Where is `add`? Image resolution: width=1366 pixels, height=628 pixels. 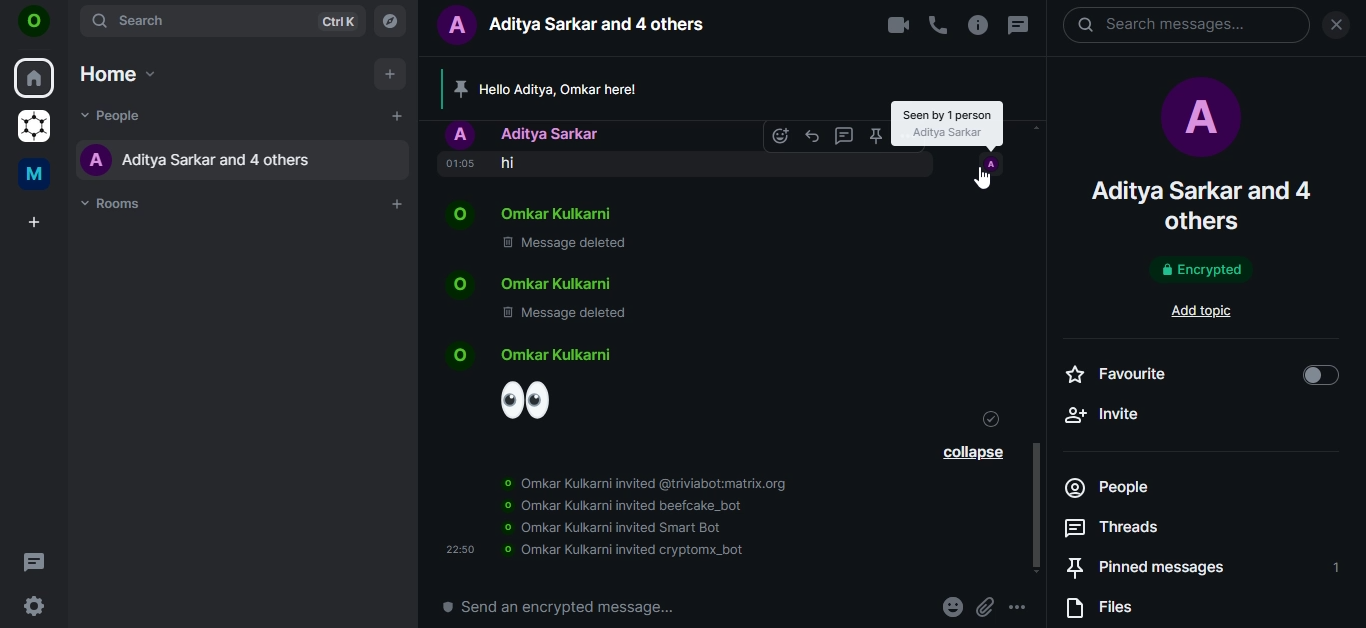 add is located at coordinates (397, 118).